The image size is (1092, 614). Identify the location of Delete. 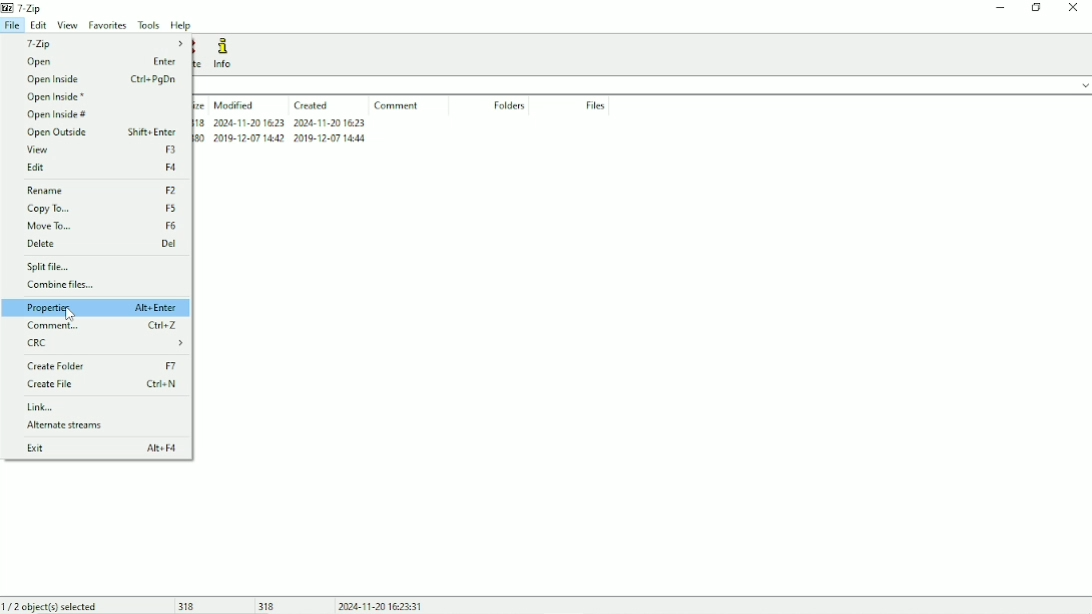
(198, 54).